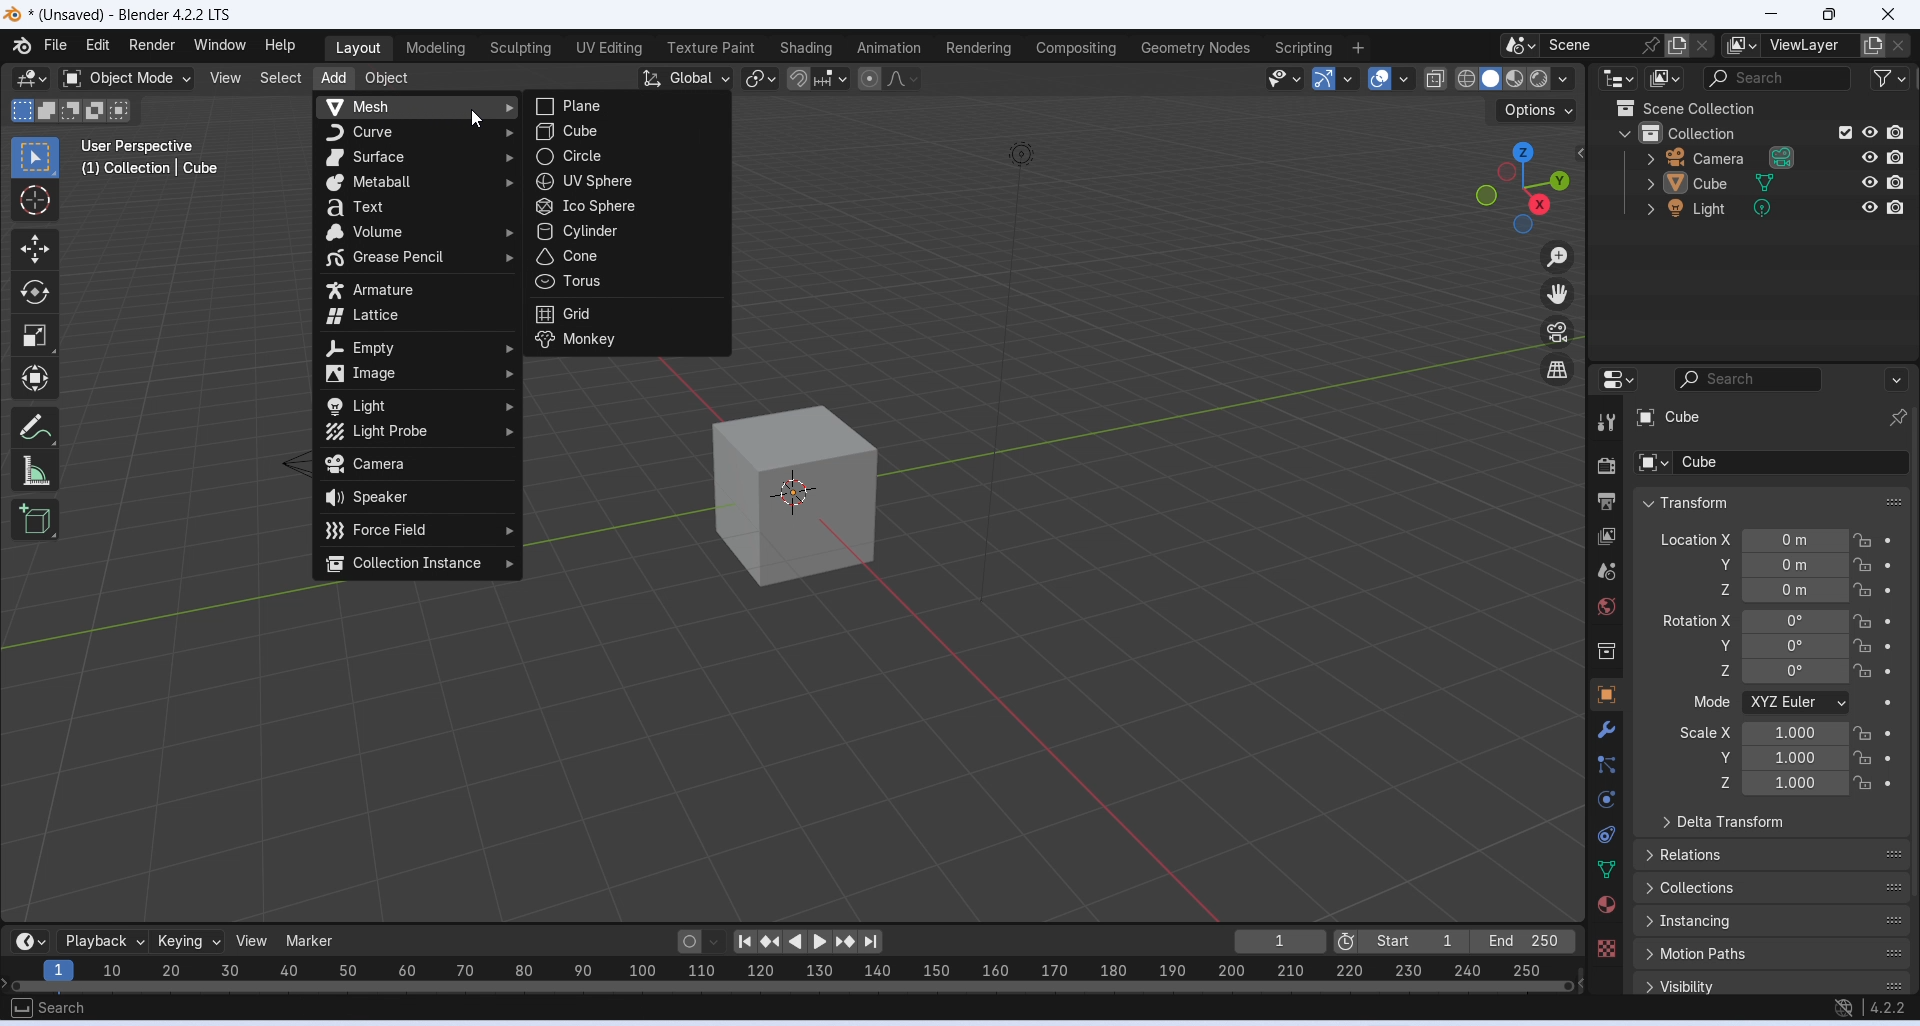 The image size is (1920, 1026). What do you see at coordinates (686, 79) in the screenshot?
I see `transform orientation` at bounding box center [686, 79].